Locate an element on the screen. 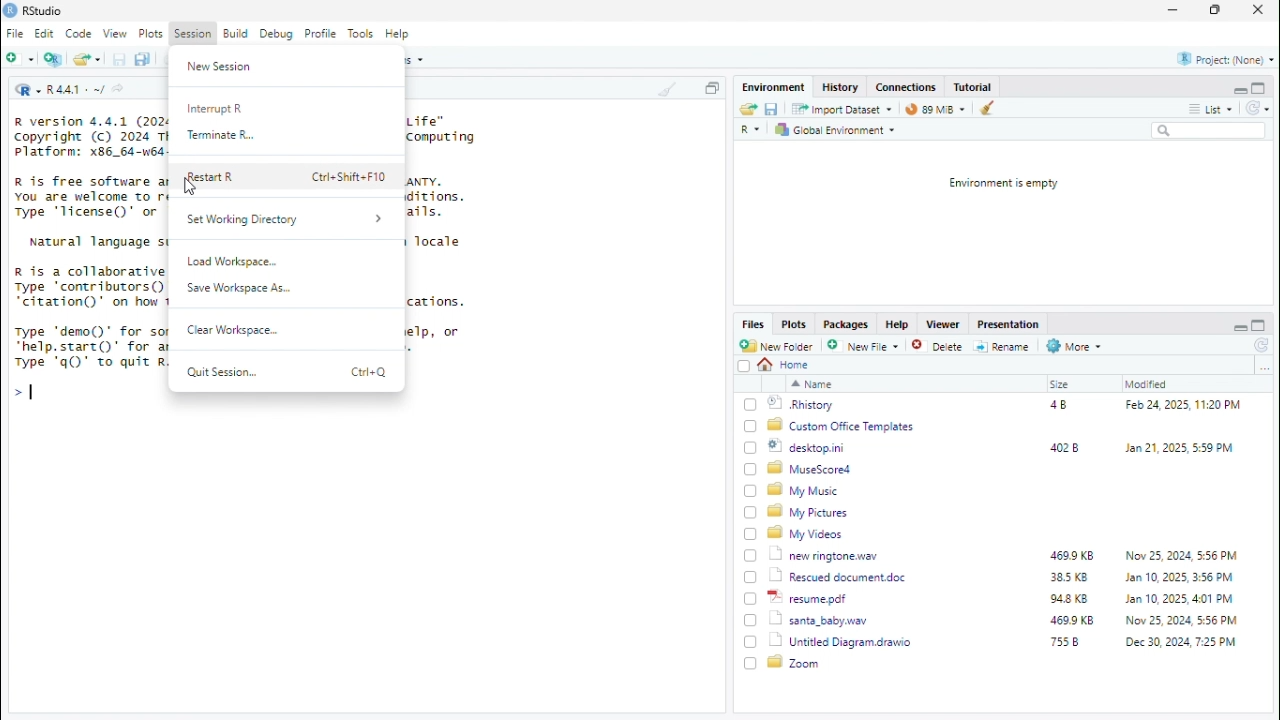 The height and width of the screenshot is (720, 1280). reload is located at coordinates (1263, 346).